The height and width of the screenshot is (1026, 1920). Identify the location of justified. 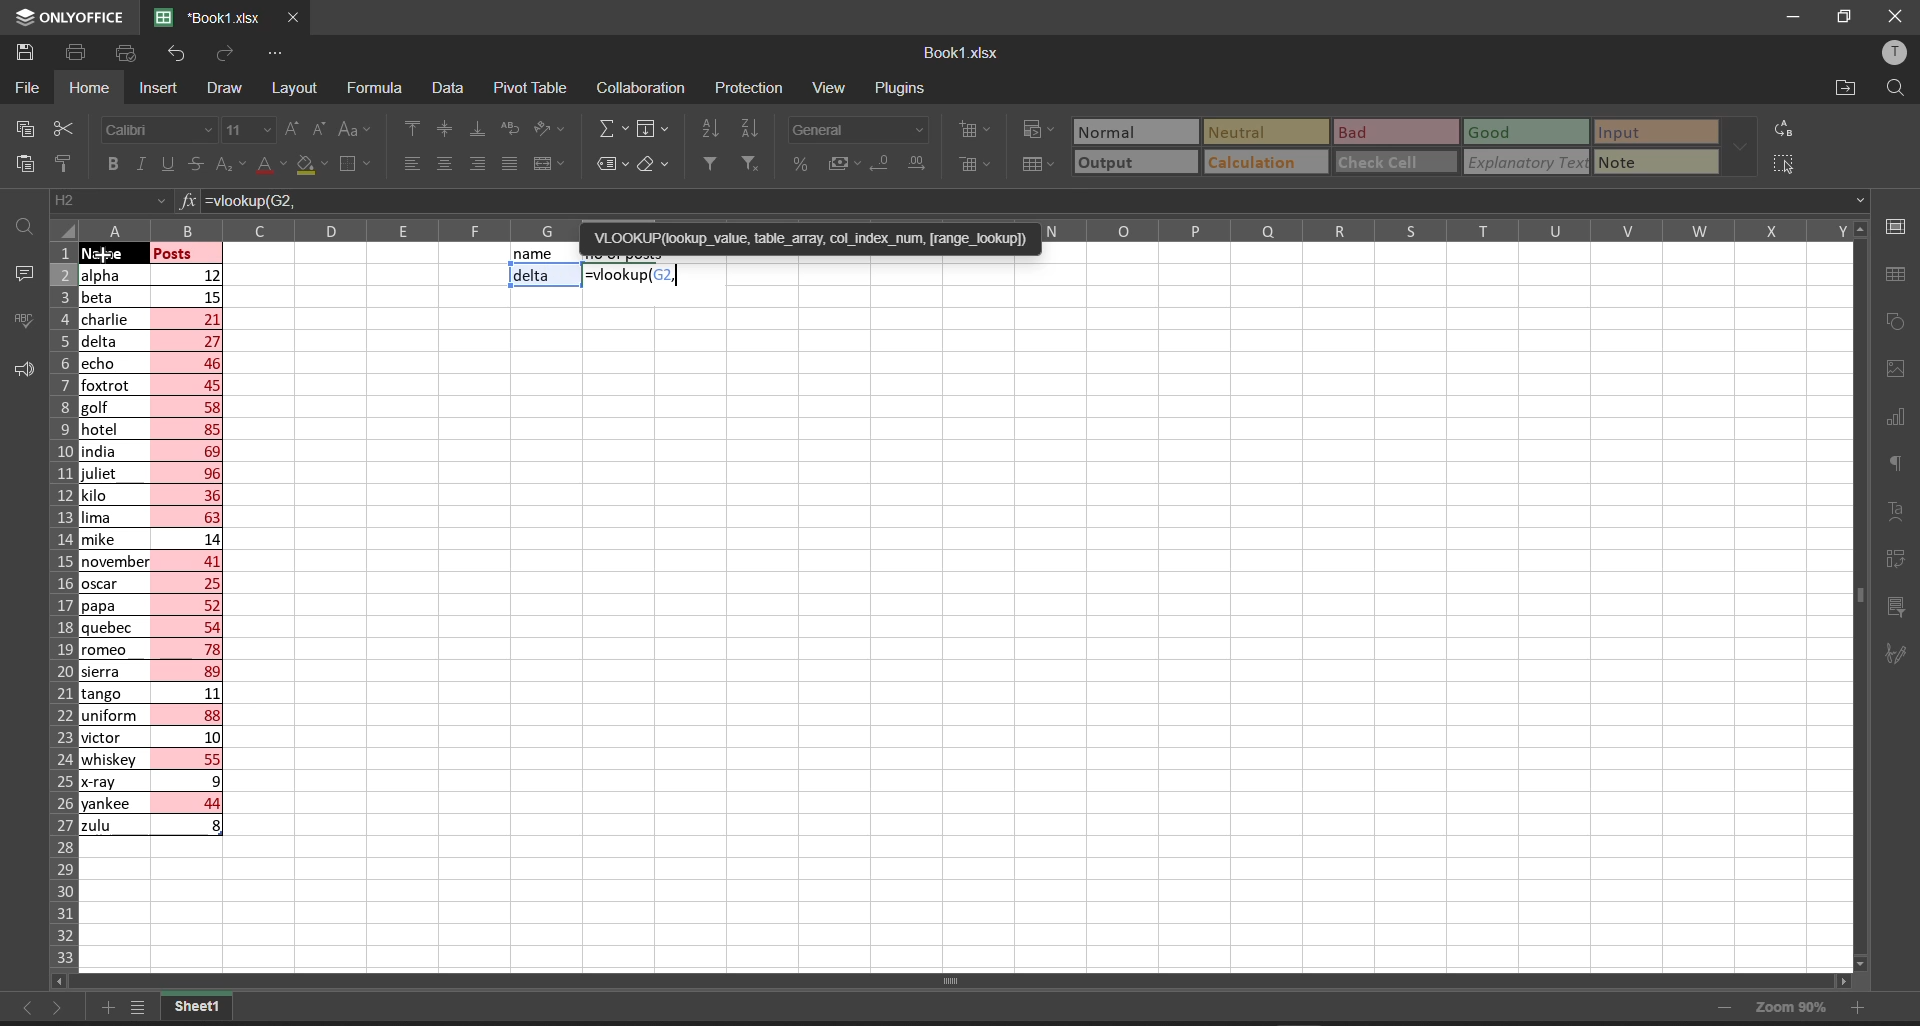
(508, 164).